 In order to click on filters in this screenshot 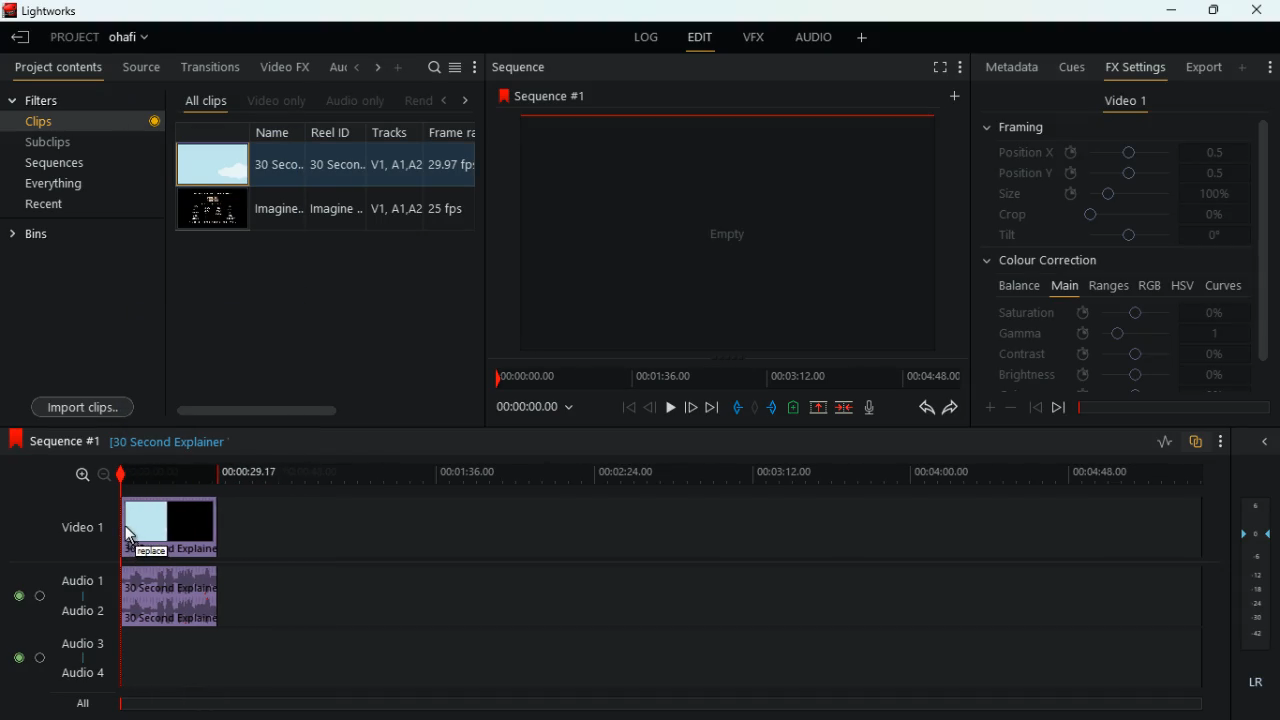, I will do `click(42, 100)`.